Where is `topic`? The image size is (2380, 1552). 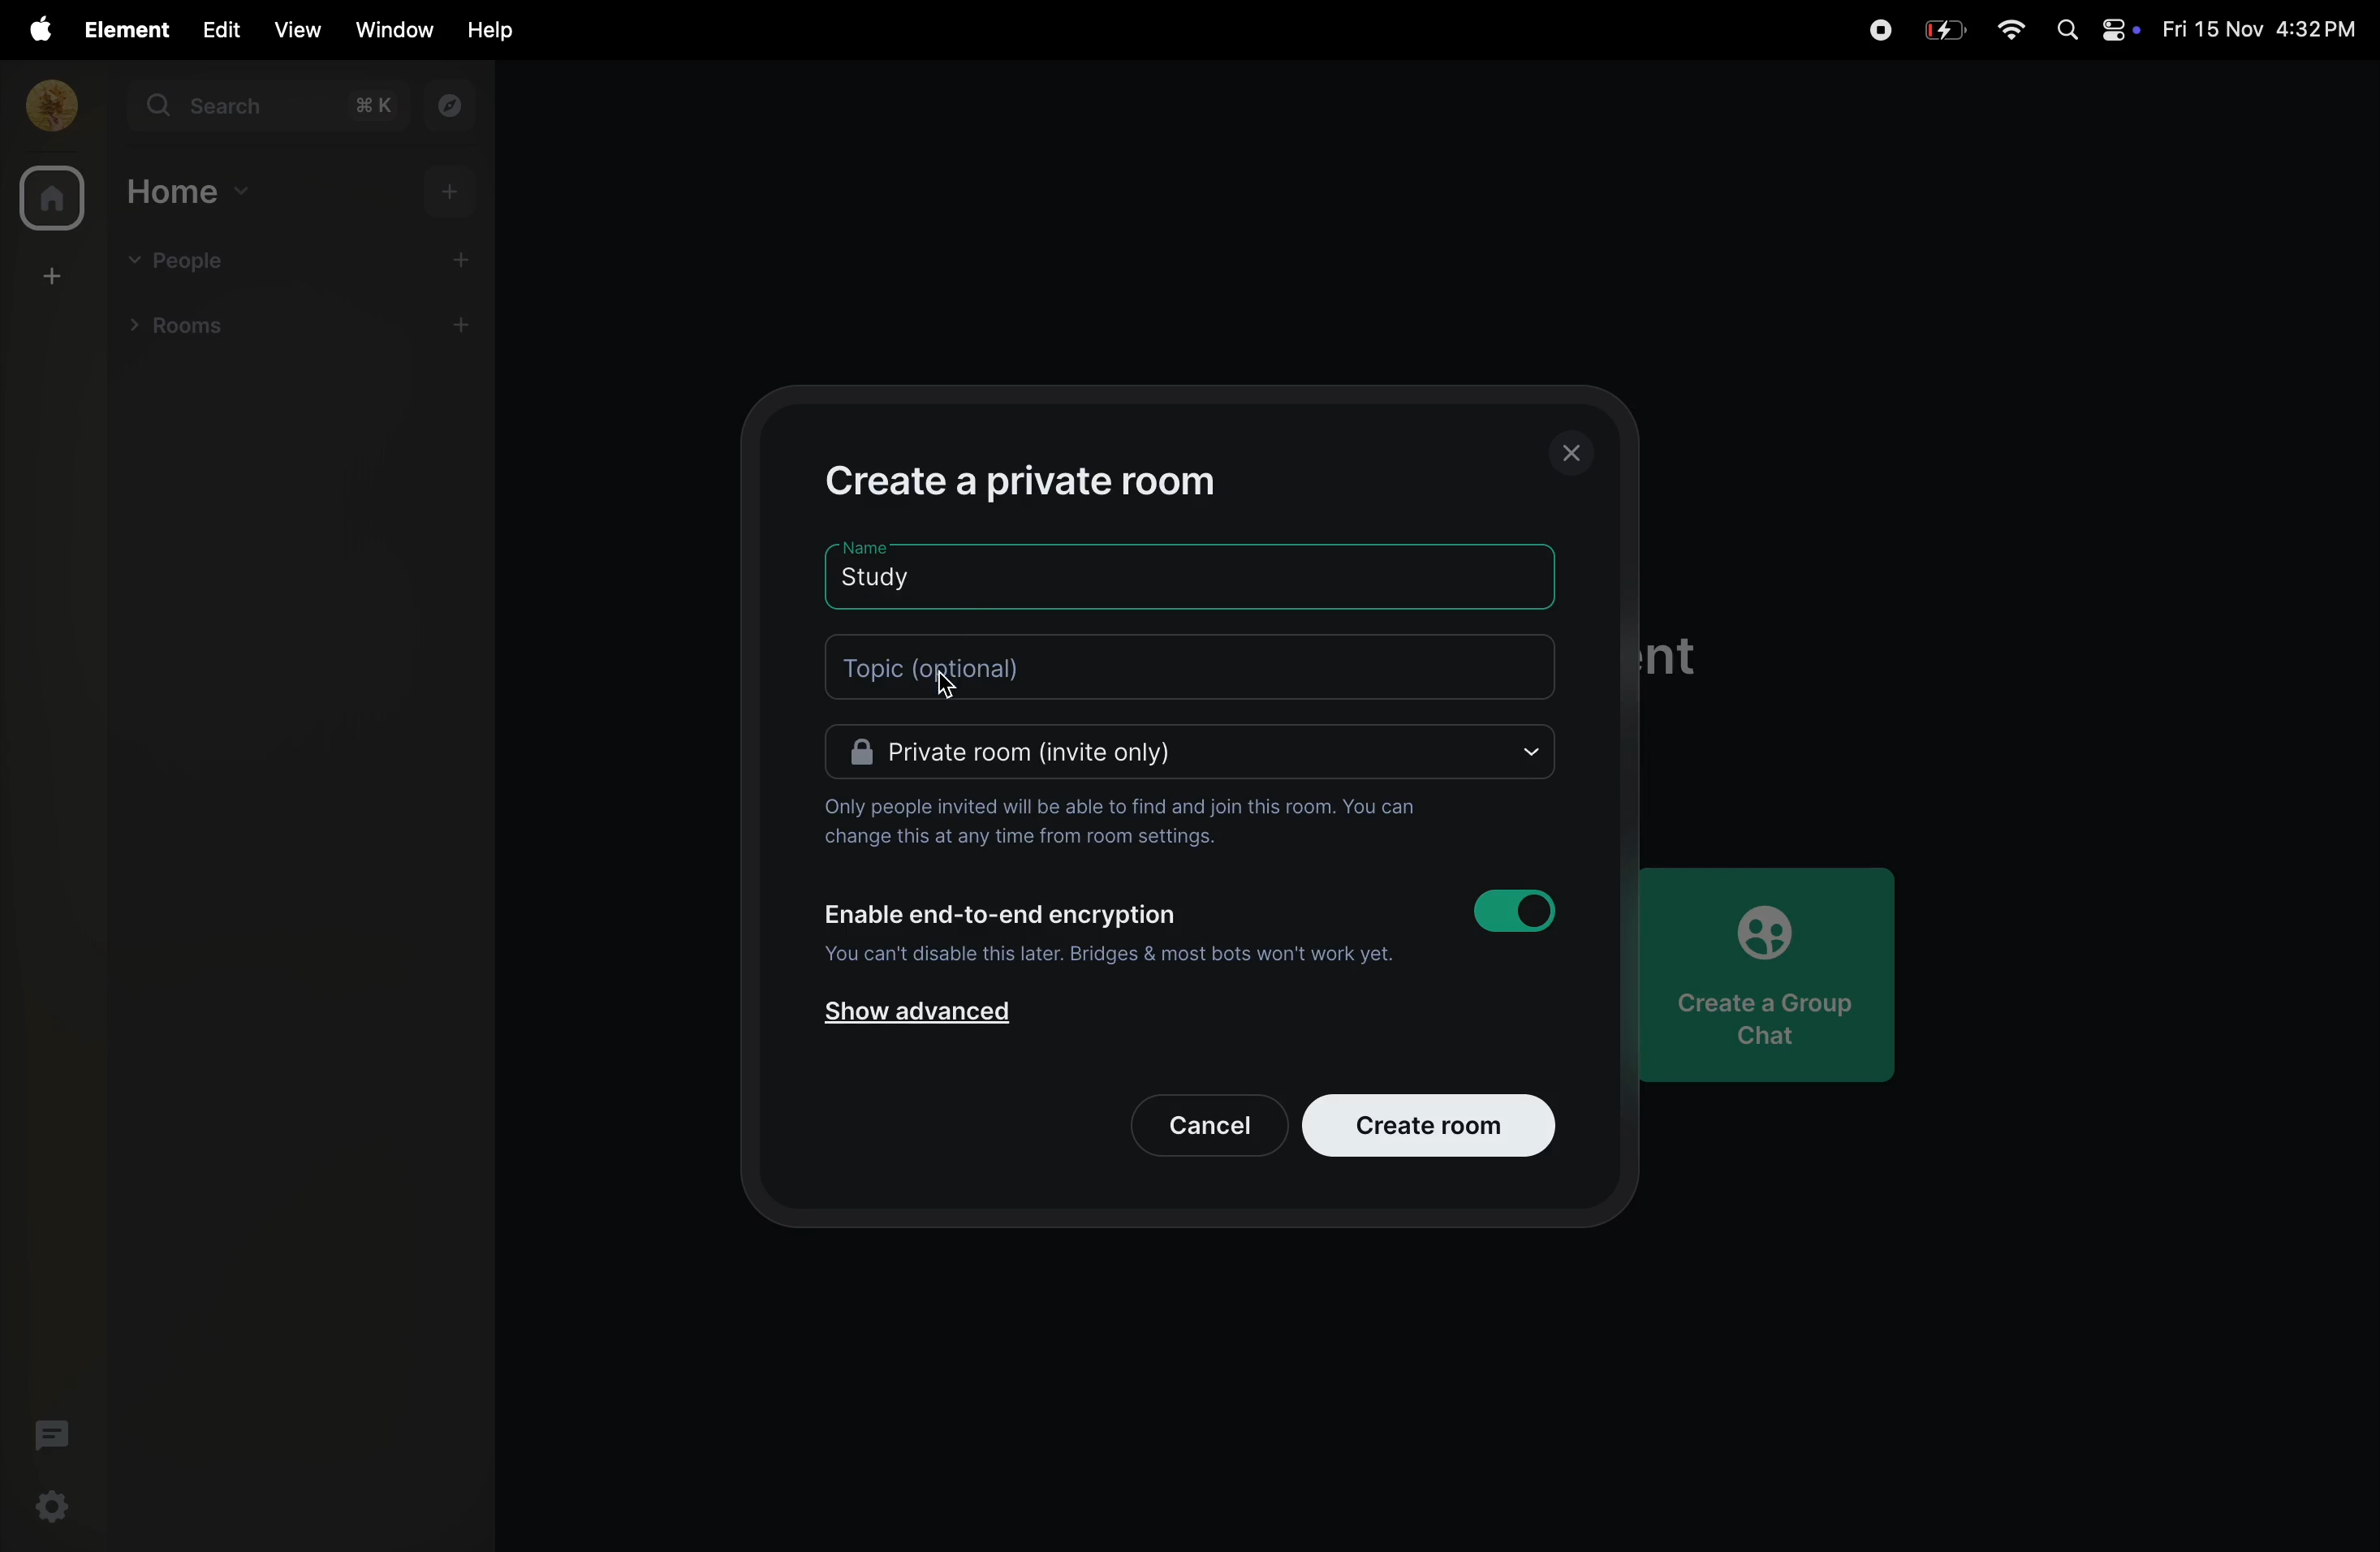
topic is located at coordinates (1199, 665).